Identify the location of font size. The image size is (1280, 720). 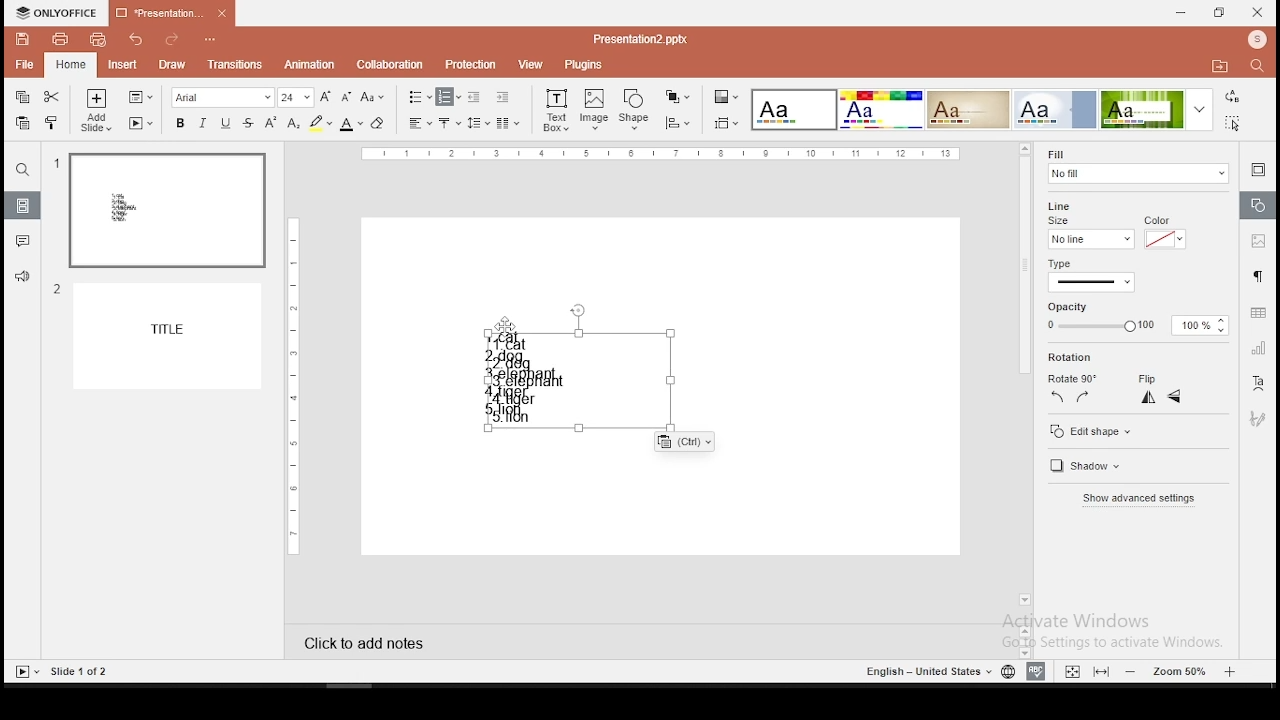
(296, 97).